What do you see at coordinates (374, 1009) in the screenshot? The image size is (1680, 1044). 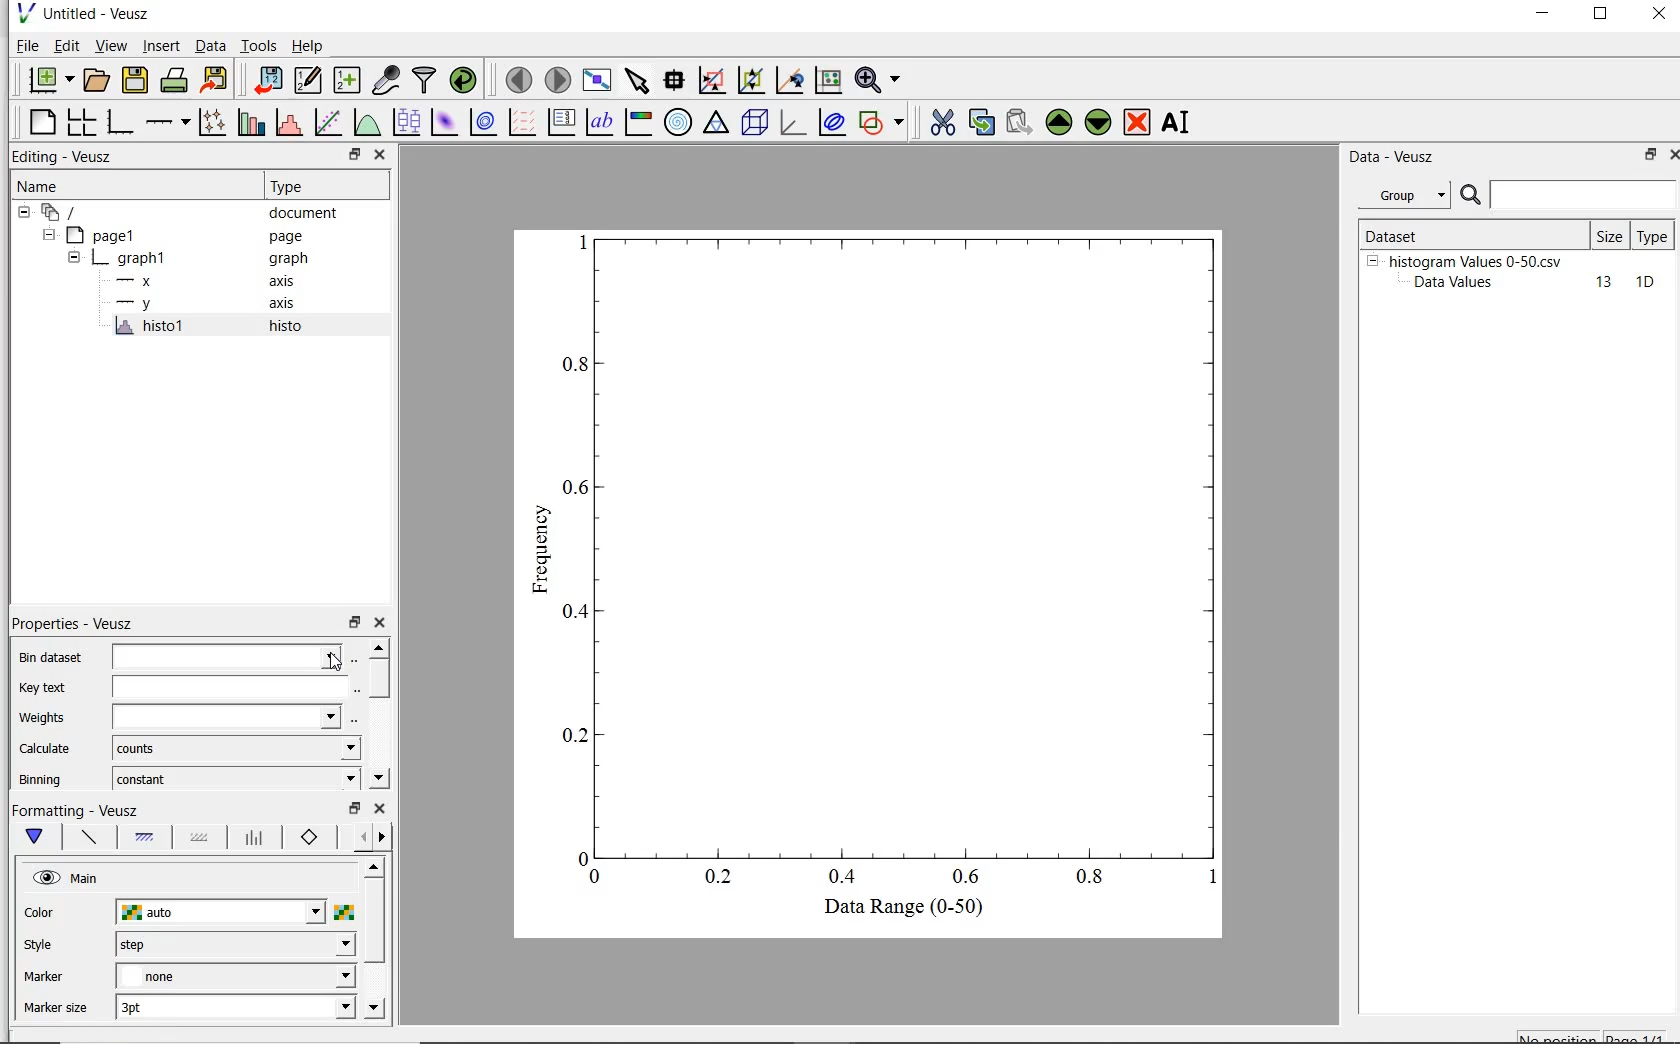 I see `move down` at bounding box center [374, 1009].